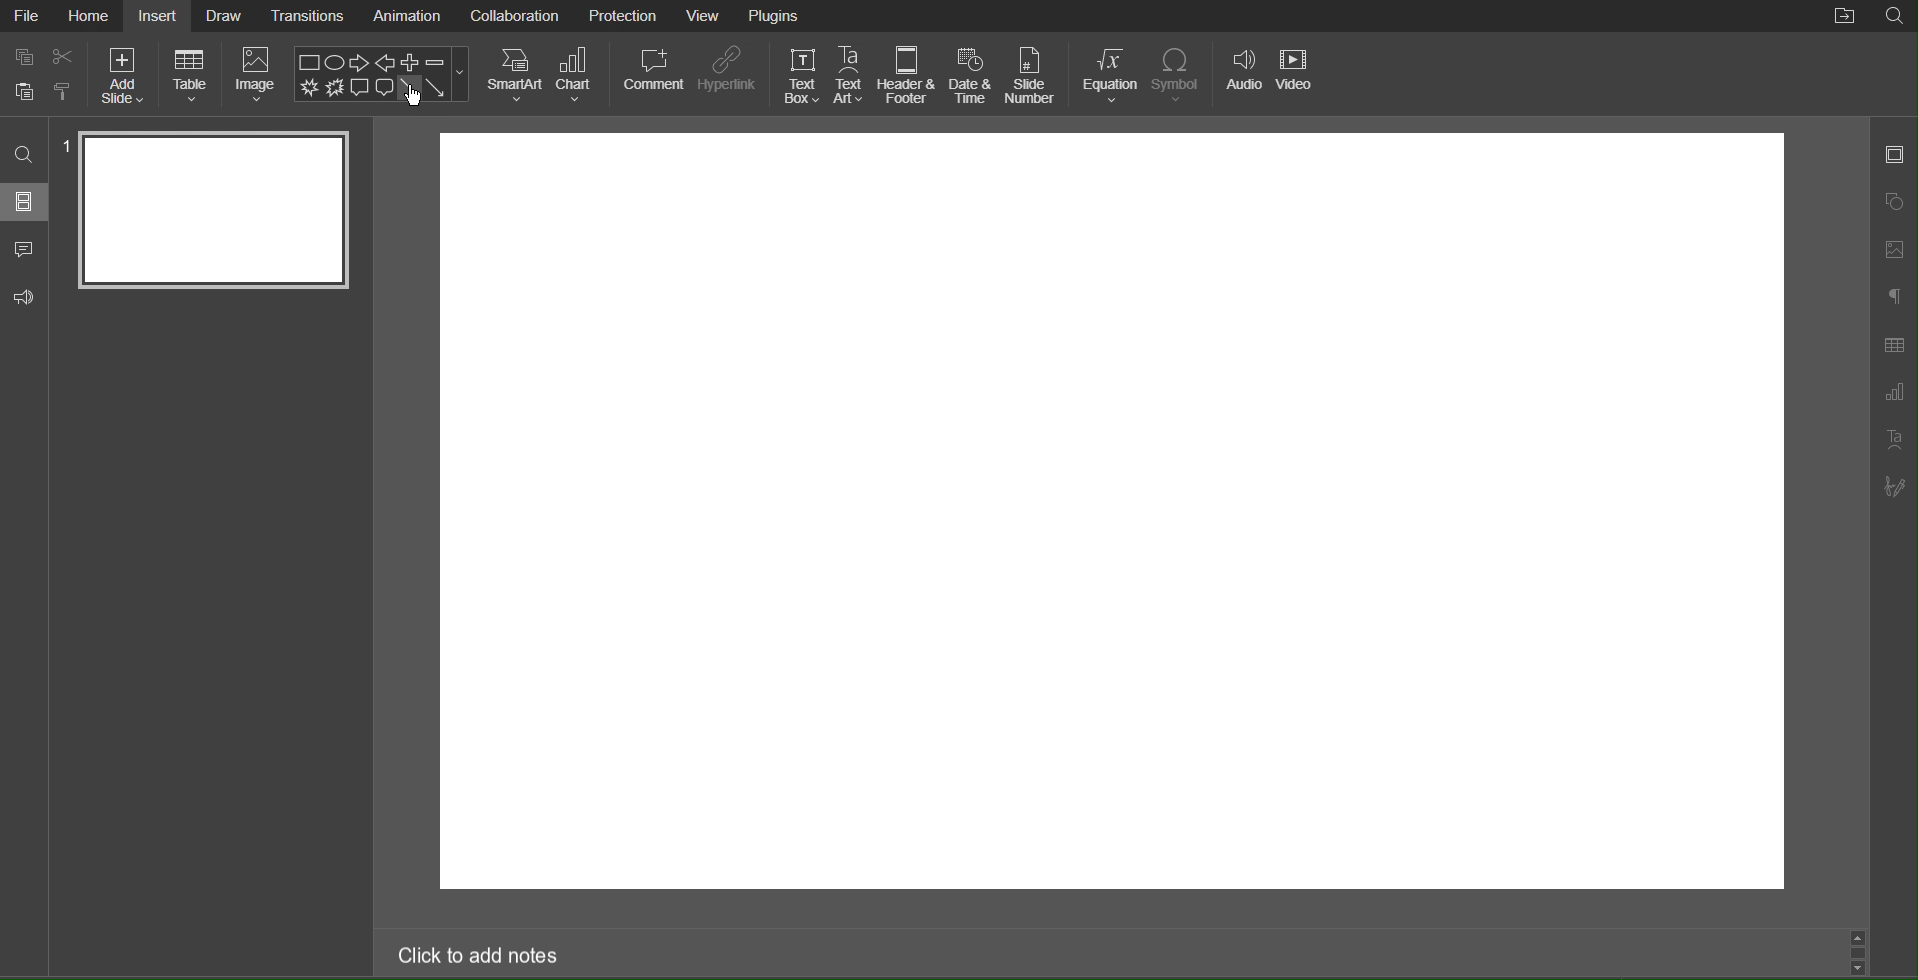  I want to click on Animation, so click(405, 17).